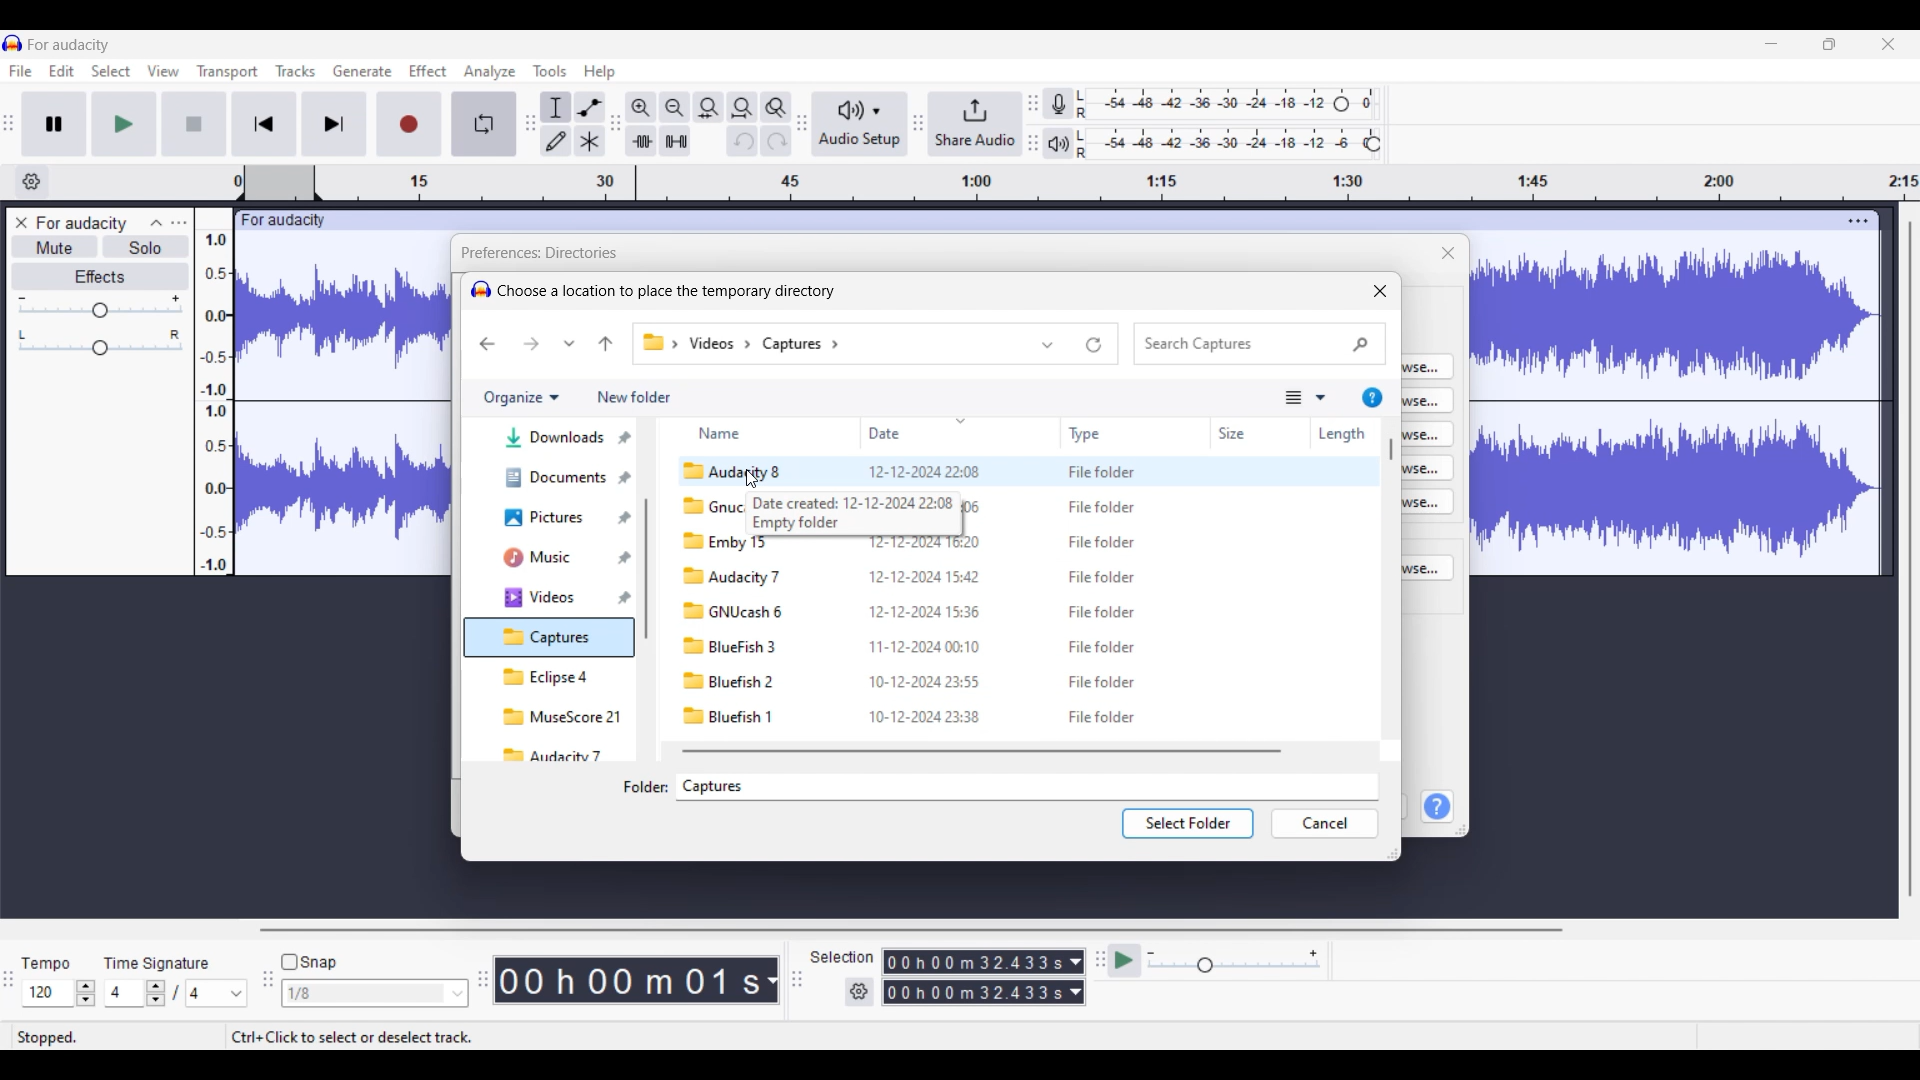  I want to click on Indicates selection duration, so click(842, 957).